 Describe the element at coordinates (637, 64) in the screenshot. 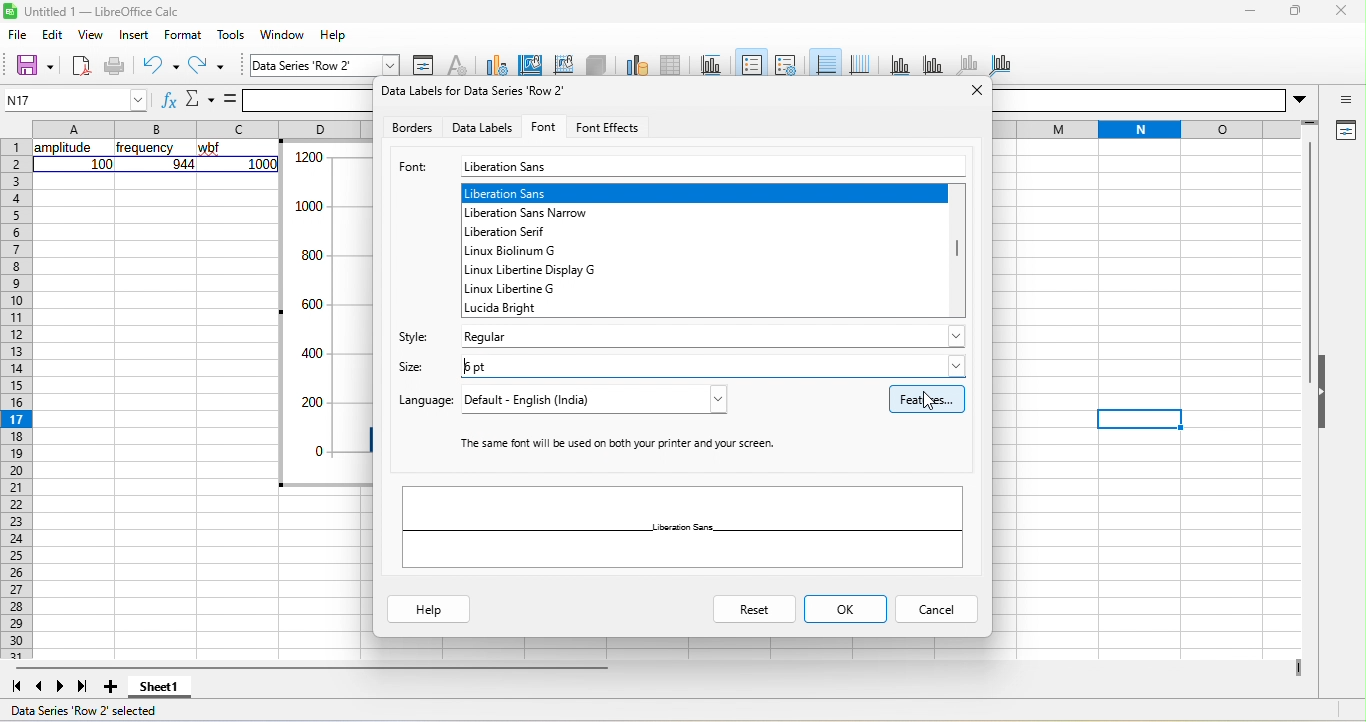

I see `data range` at that location.